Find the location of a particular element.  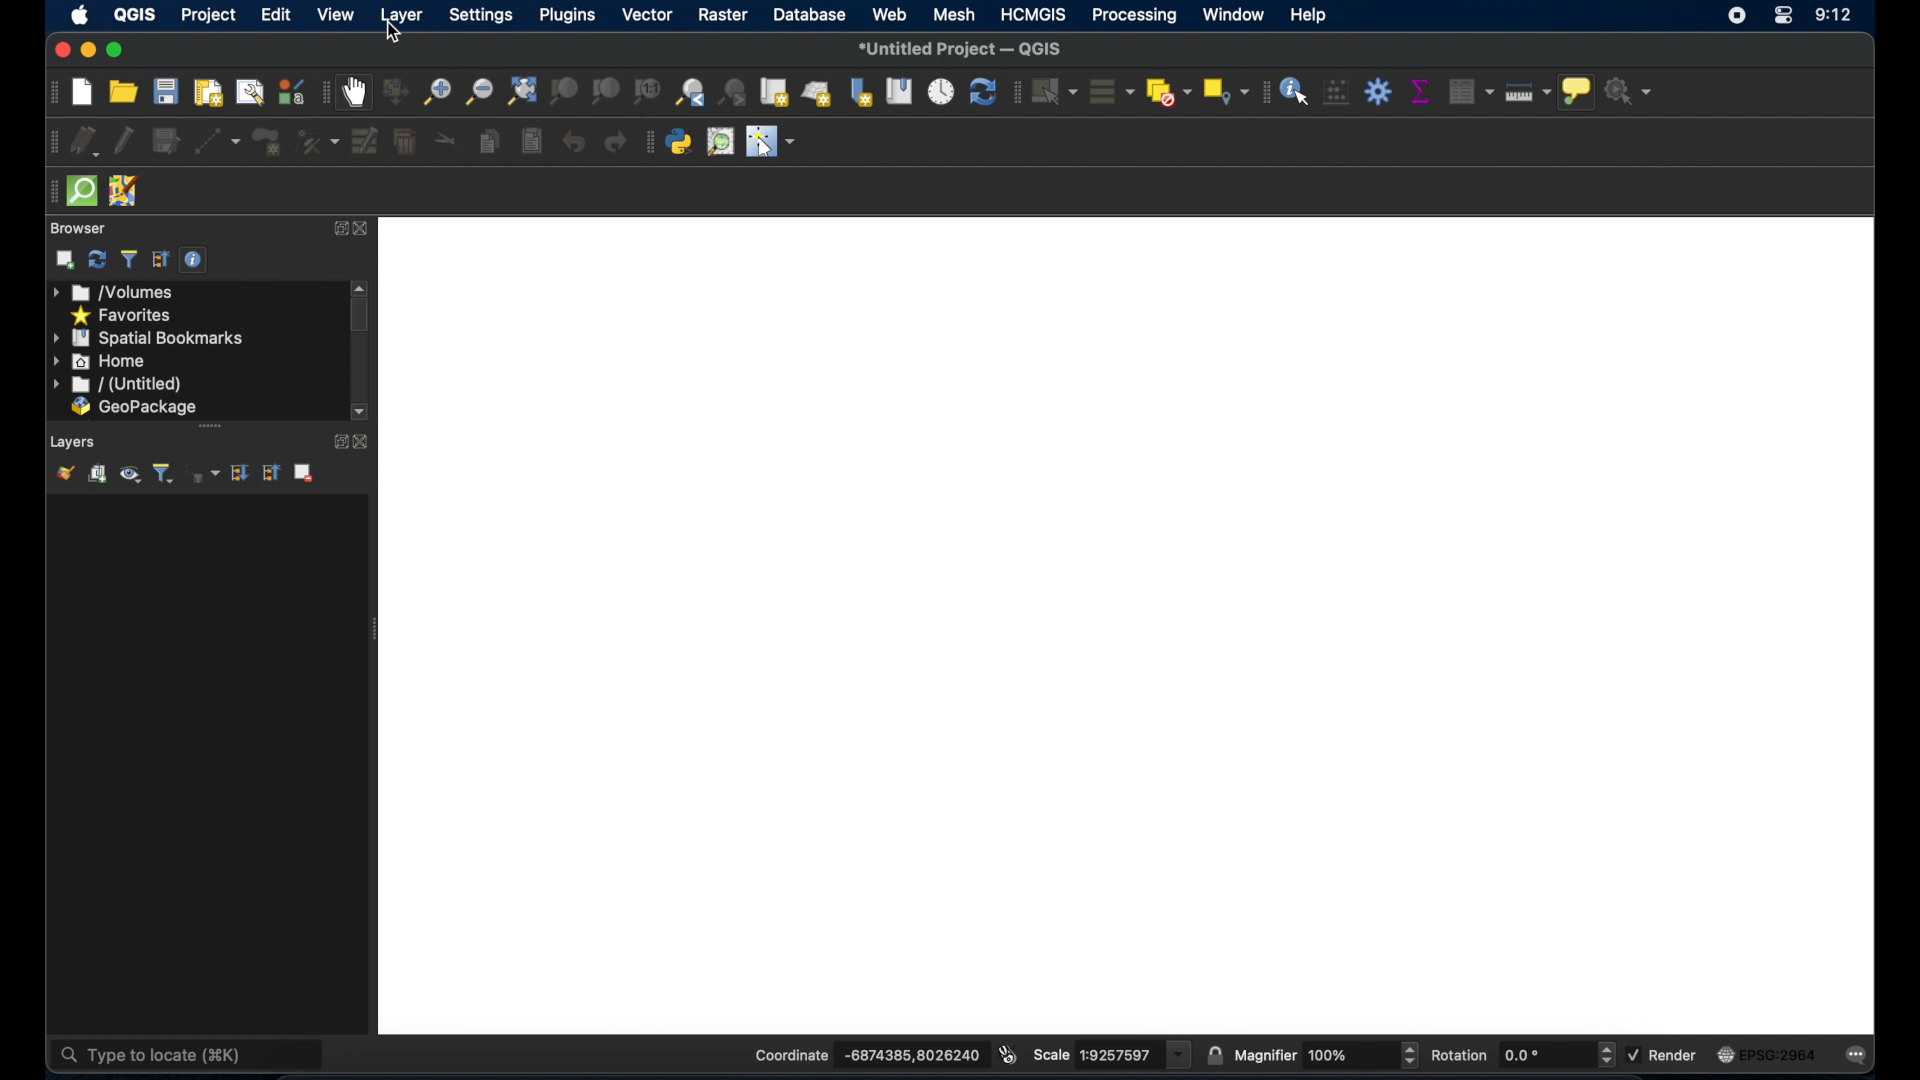

window is located at coordinates (1233, 17).